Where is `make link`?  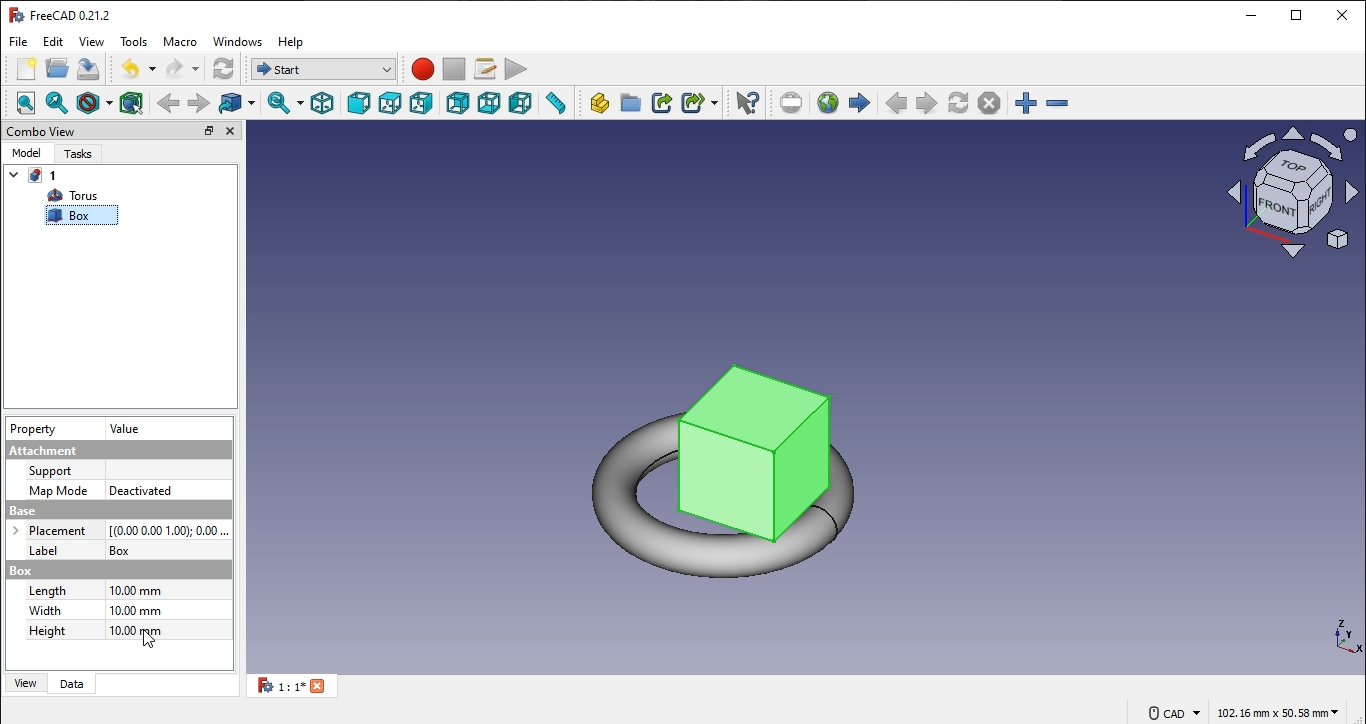 make link is located at coordinates (661, 102).